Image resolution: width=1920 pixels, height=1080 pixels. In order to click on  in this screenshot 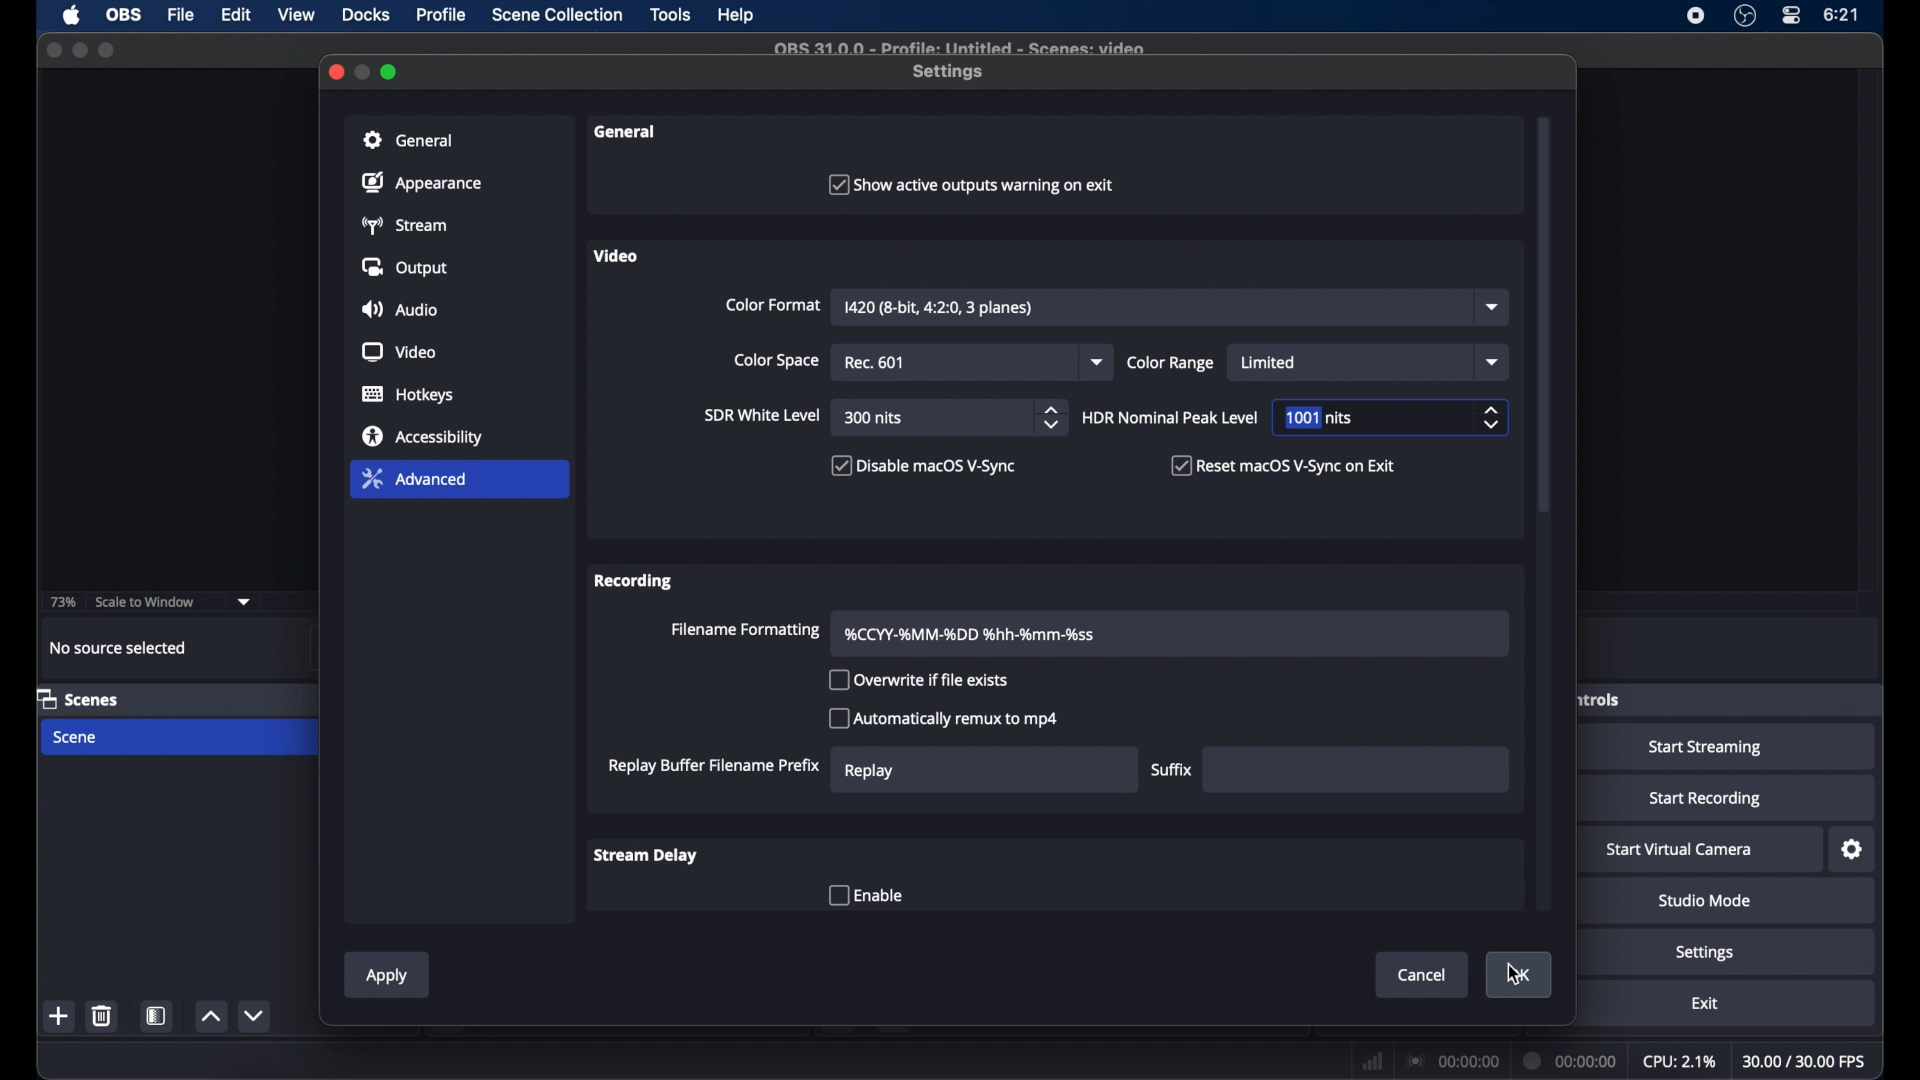, I will do `click(557, 16)`.